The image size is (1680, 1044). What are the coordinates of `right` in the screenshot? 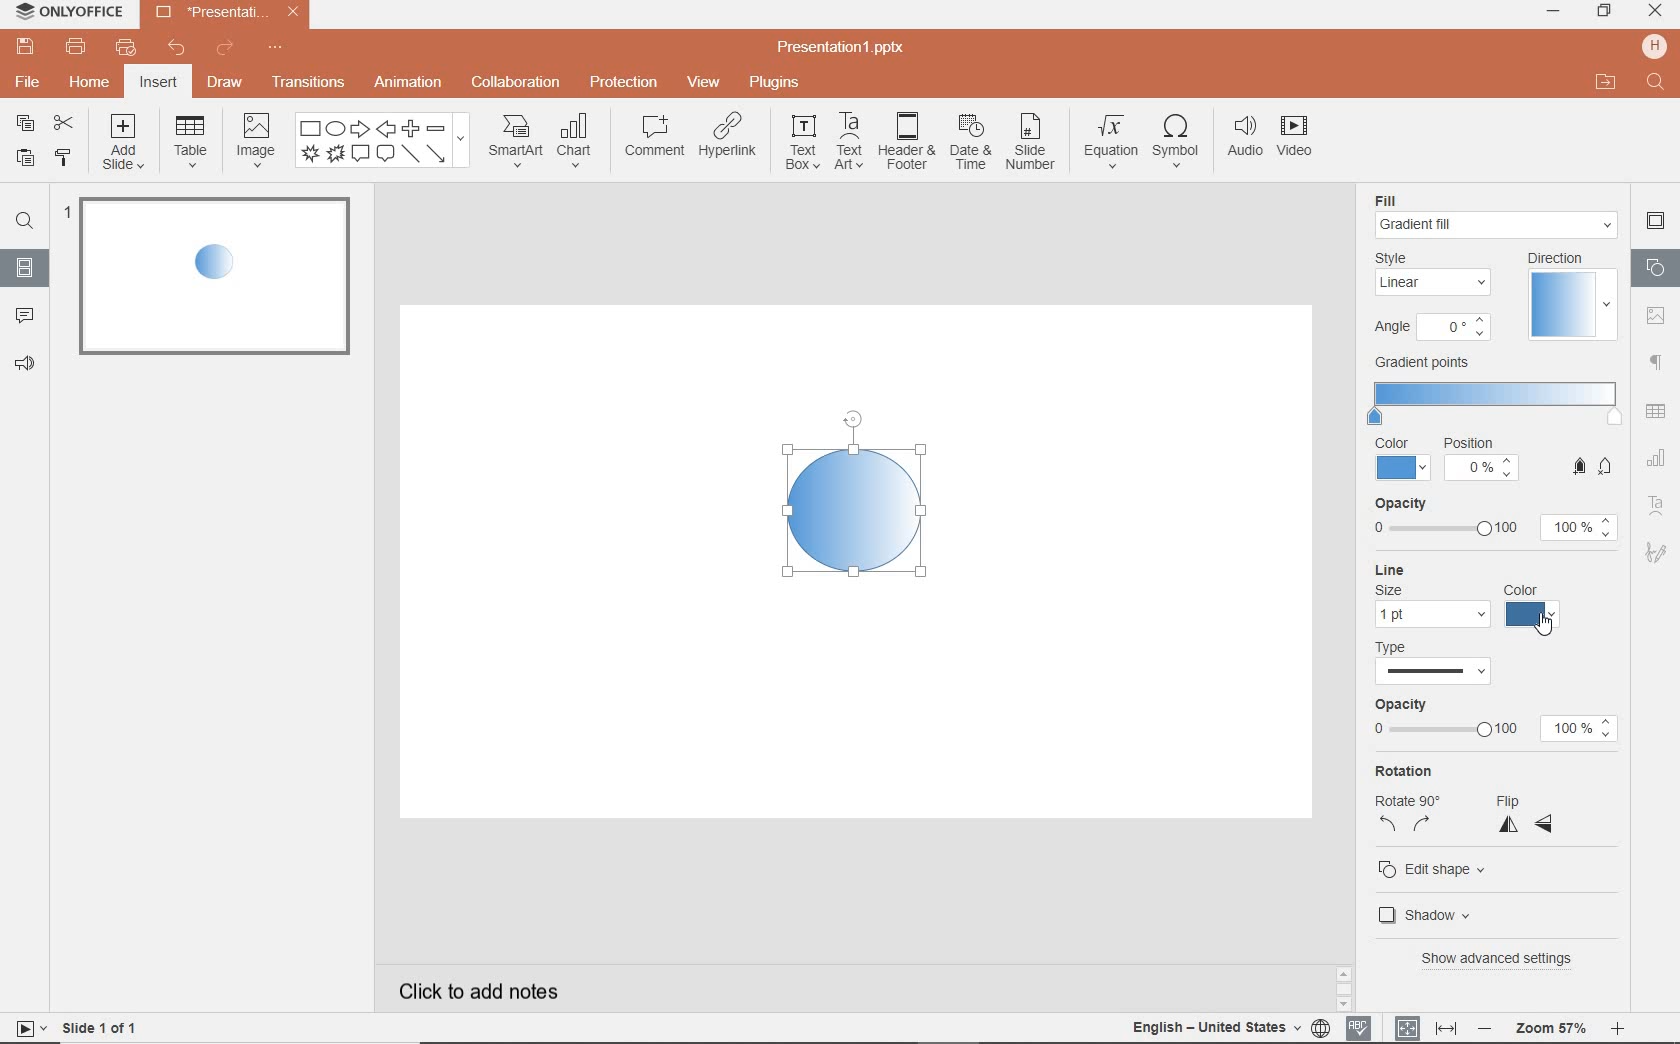 It's located at (1422, 827).